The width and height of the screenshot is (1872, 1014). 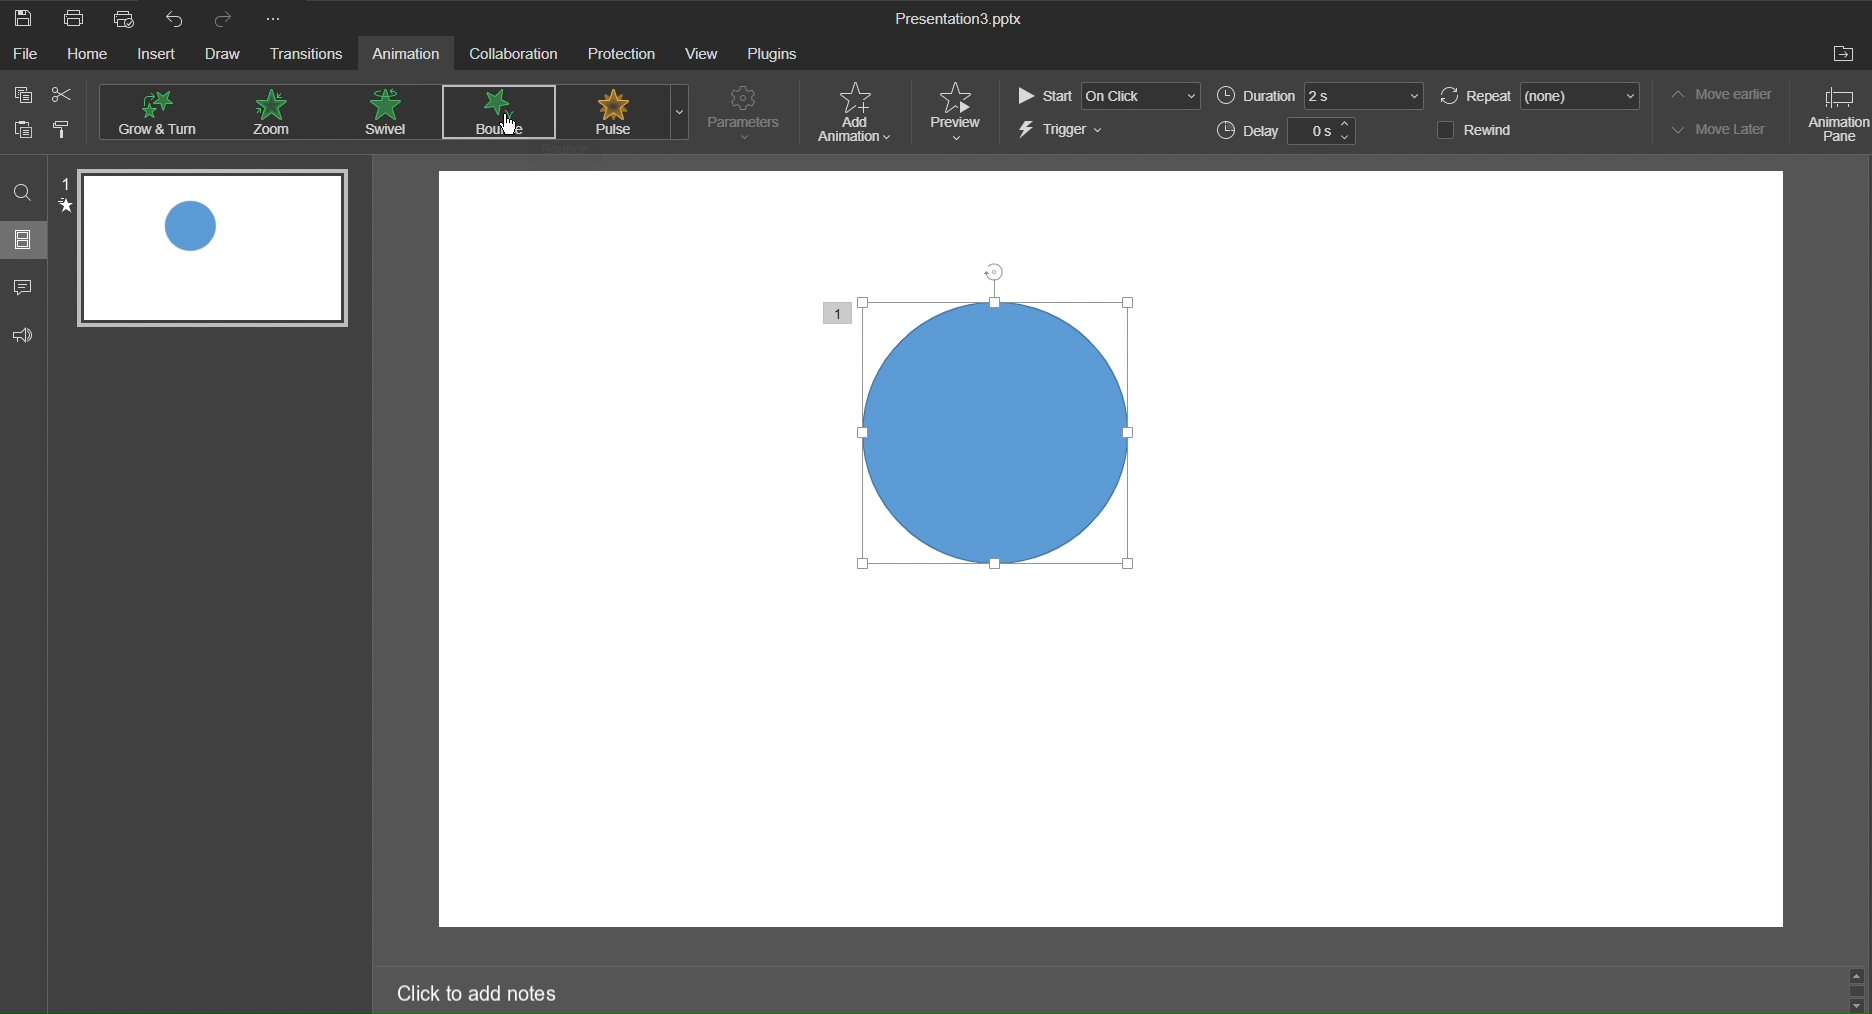 What do you see at coordinates (498, 110) in the screenshot?
I see `Animations` at bounding box center [498, 110].